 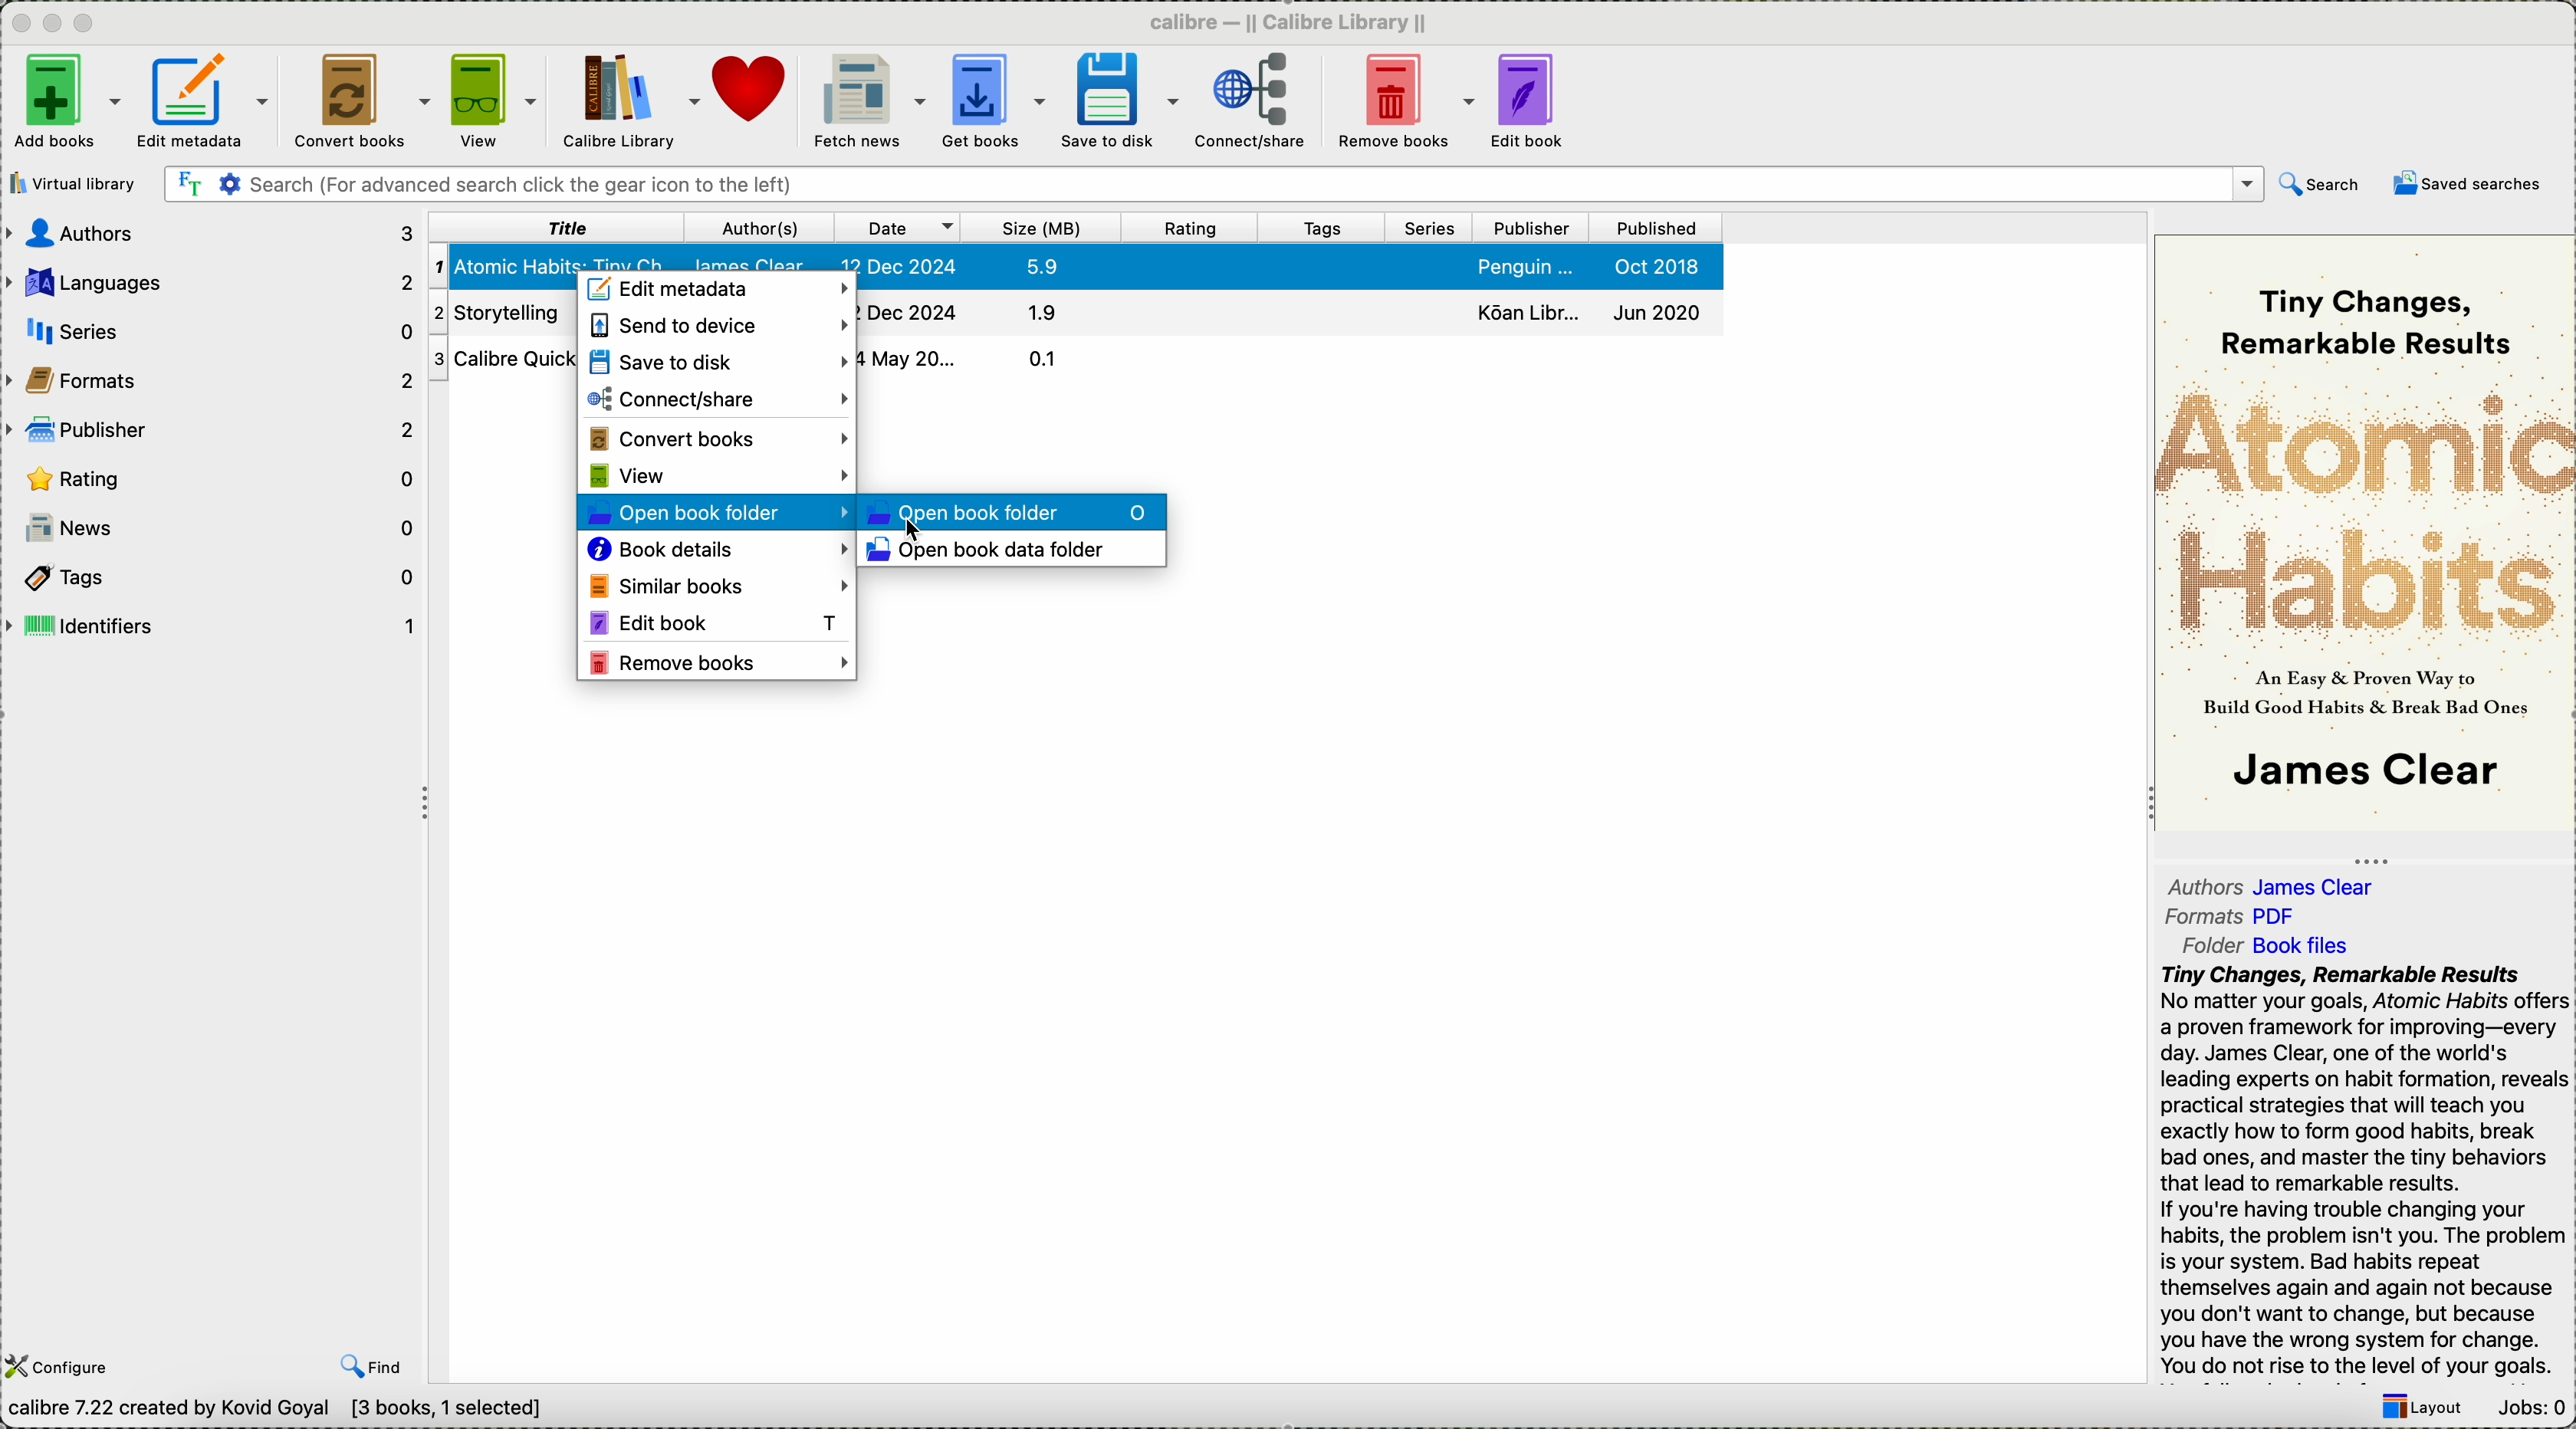 What do you see at coordinates (1297, 21) in the screenshot?
I see `Calibre` at bounding box center [1297, 21].